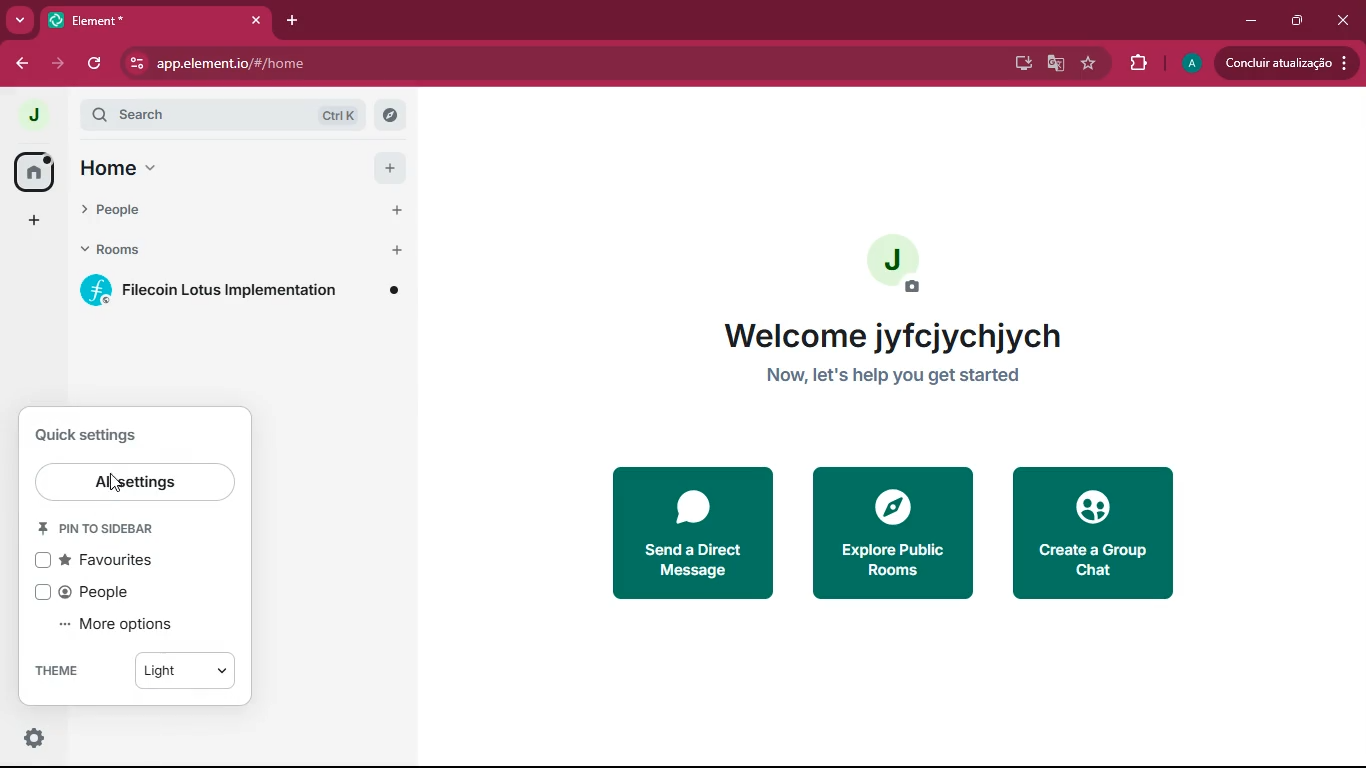 Image resolution: width=1366 pixels, height=768 pixels. Describe the element at coordinates (19, 63) in the screenshot. I see `back` at that location.